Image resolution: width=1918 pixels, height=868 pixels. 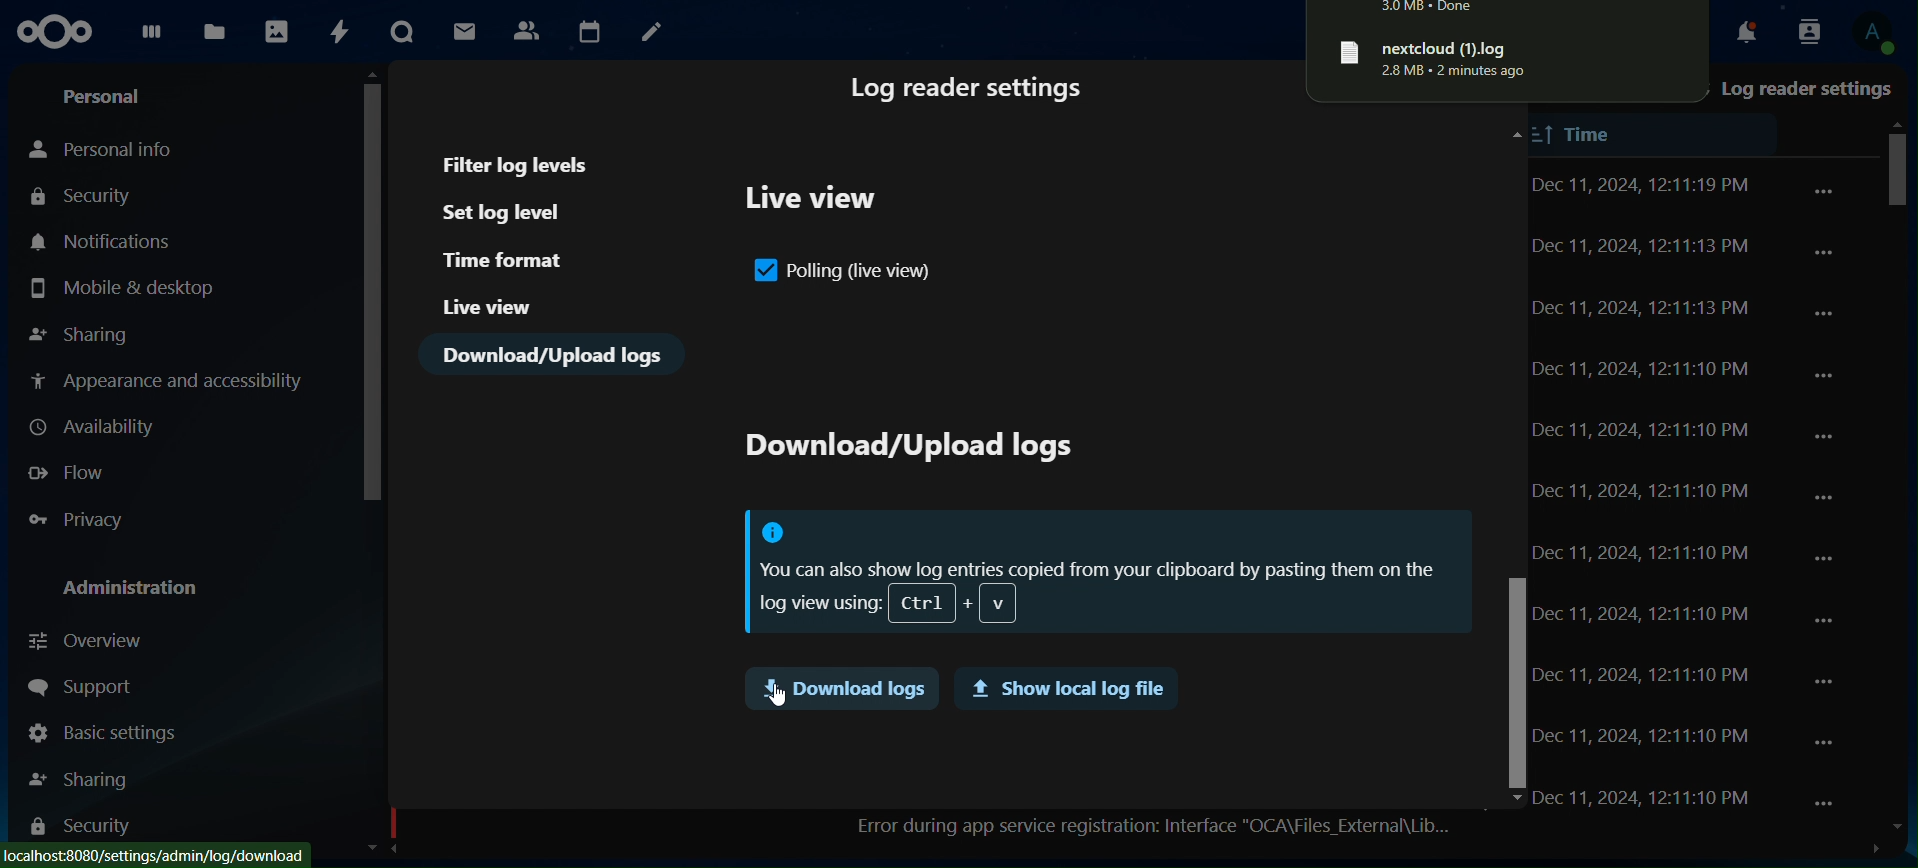 What do you see at coordinates (1828, 806) in the screenshot?
I see `...` at bounding box center [1828, 806].